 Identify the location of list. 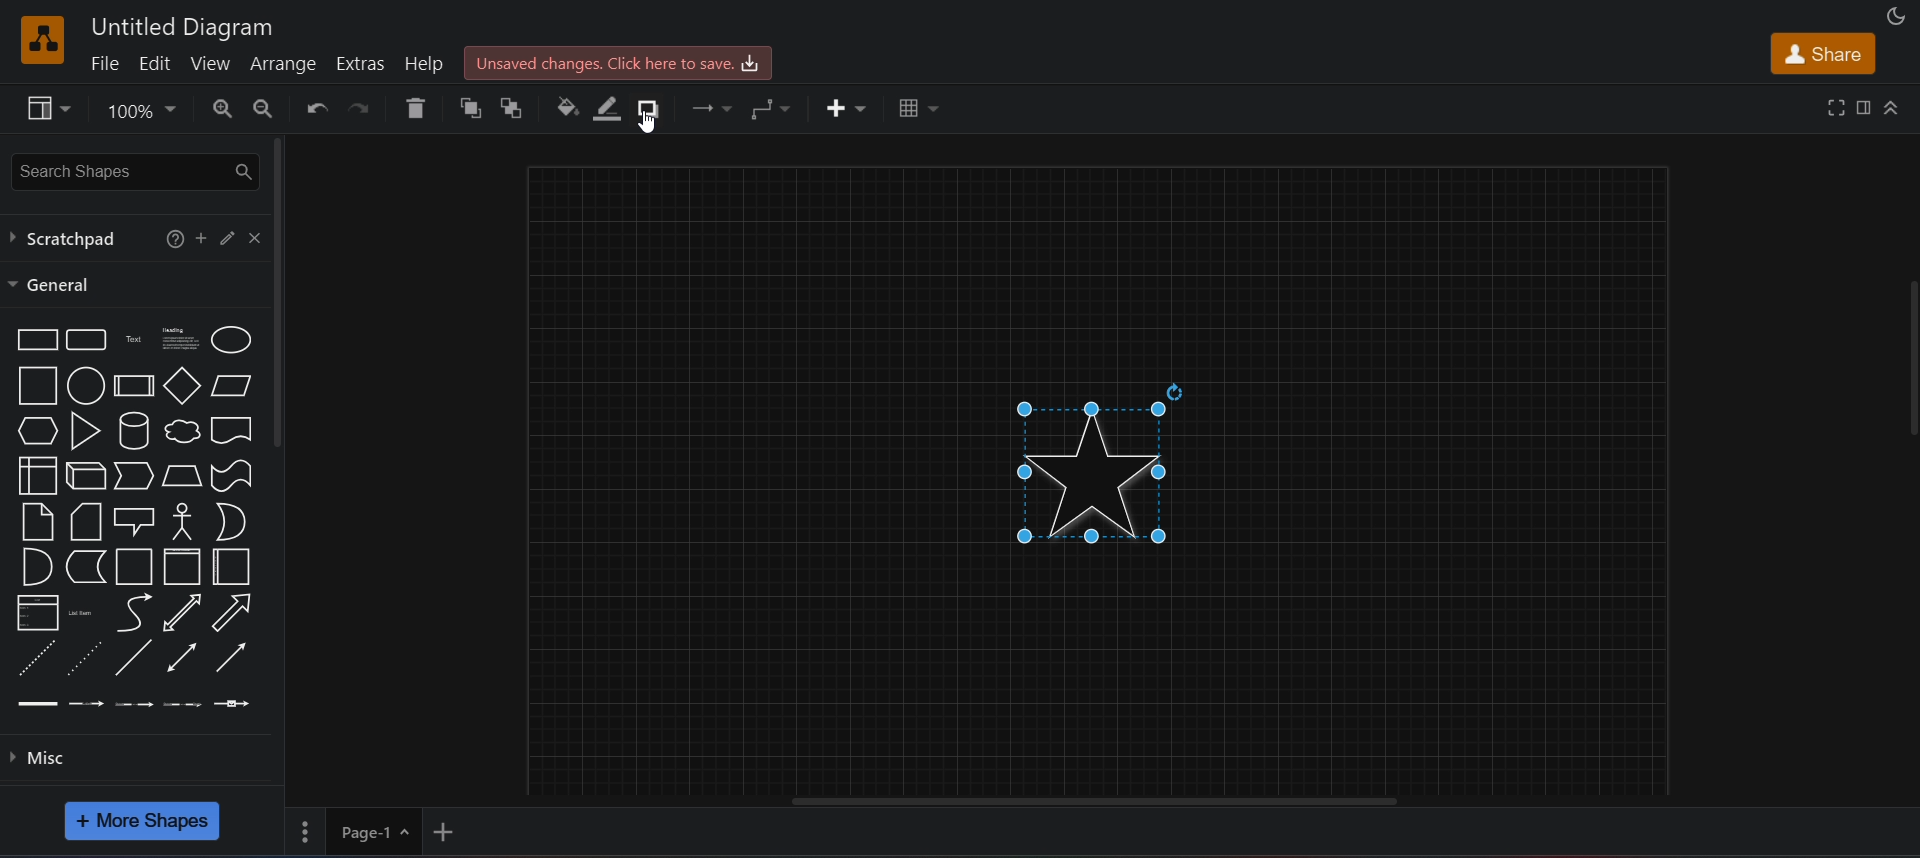
(33, 611).